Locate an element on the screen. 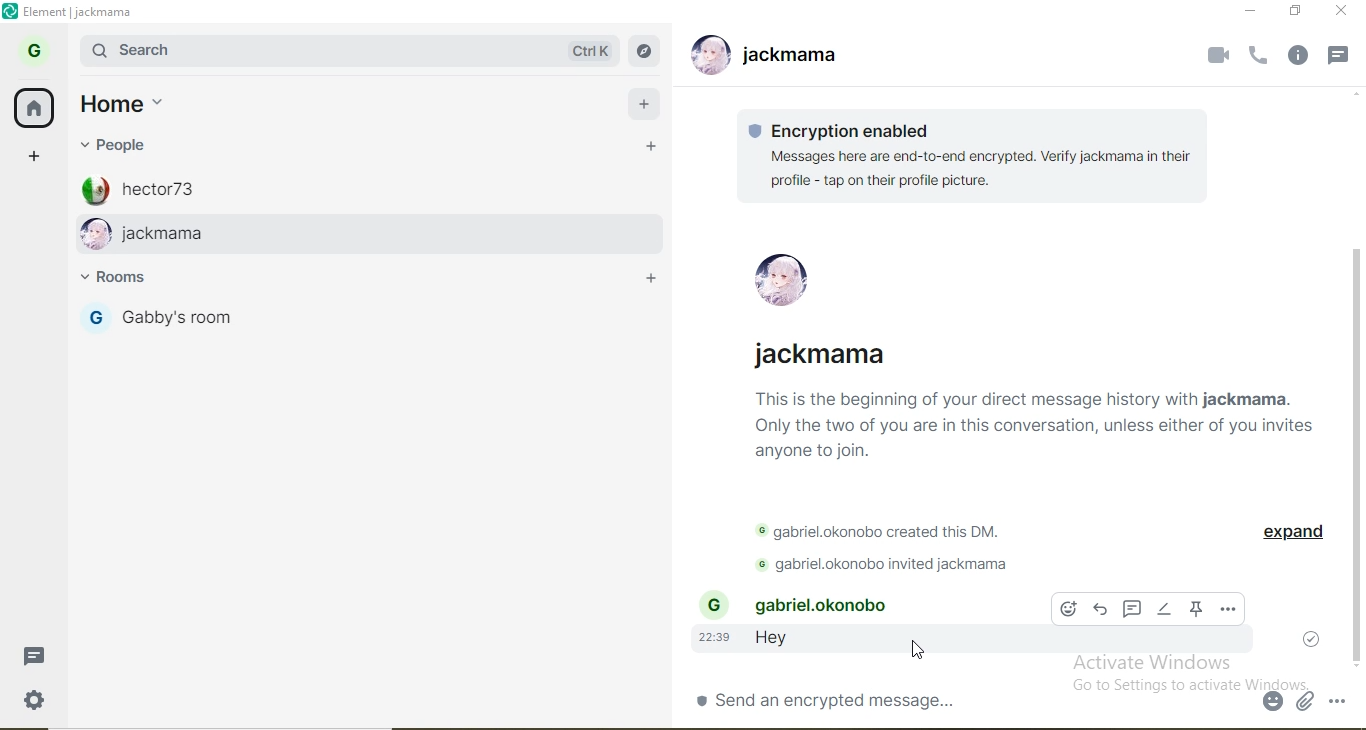  text 1 is located at coordinates (978, 154).